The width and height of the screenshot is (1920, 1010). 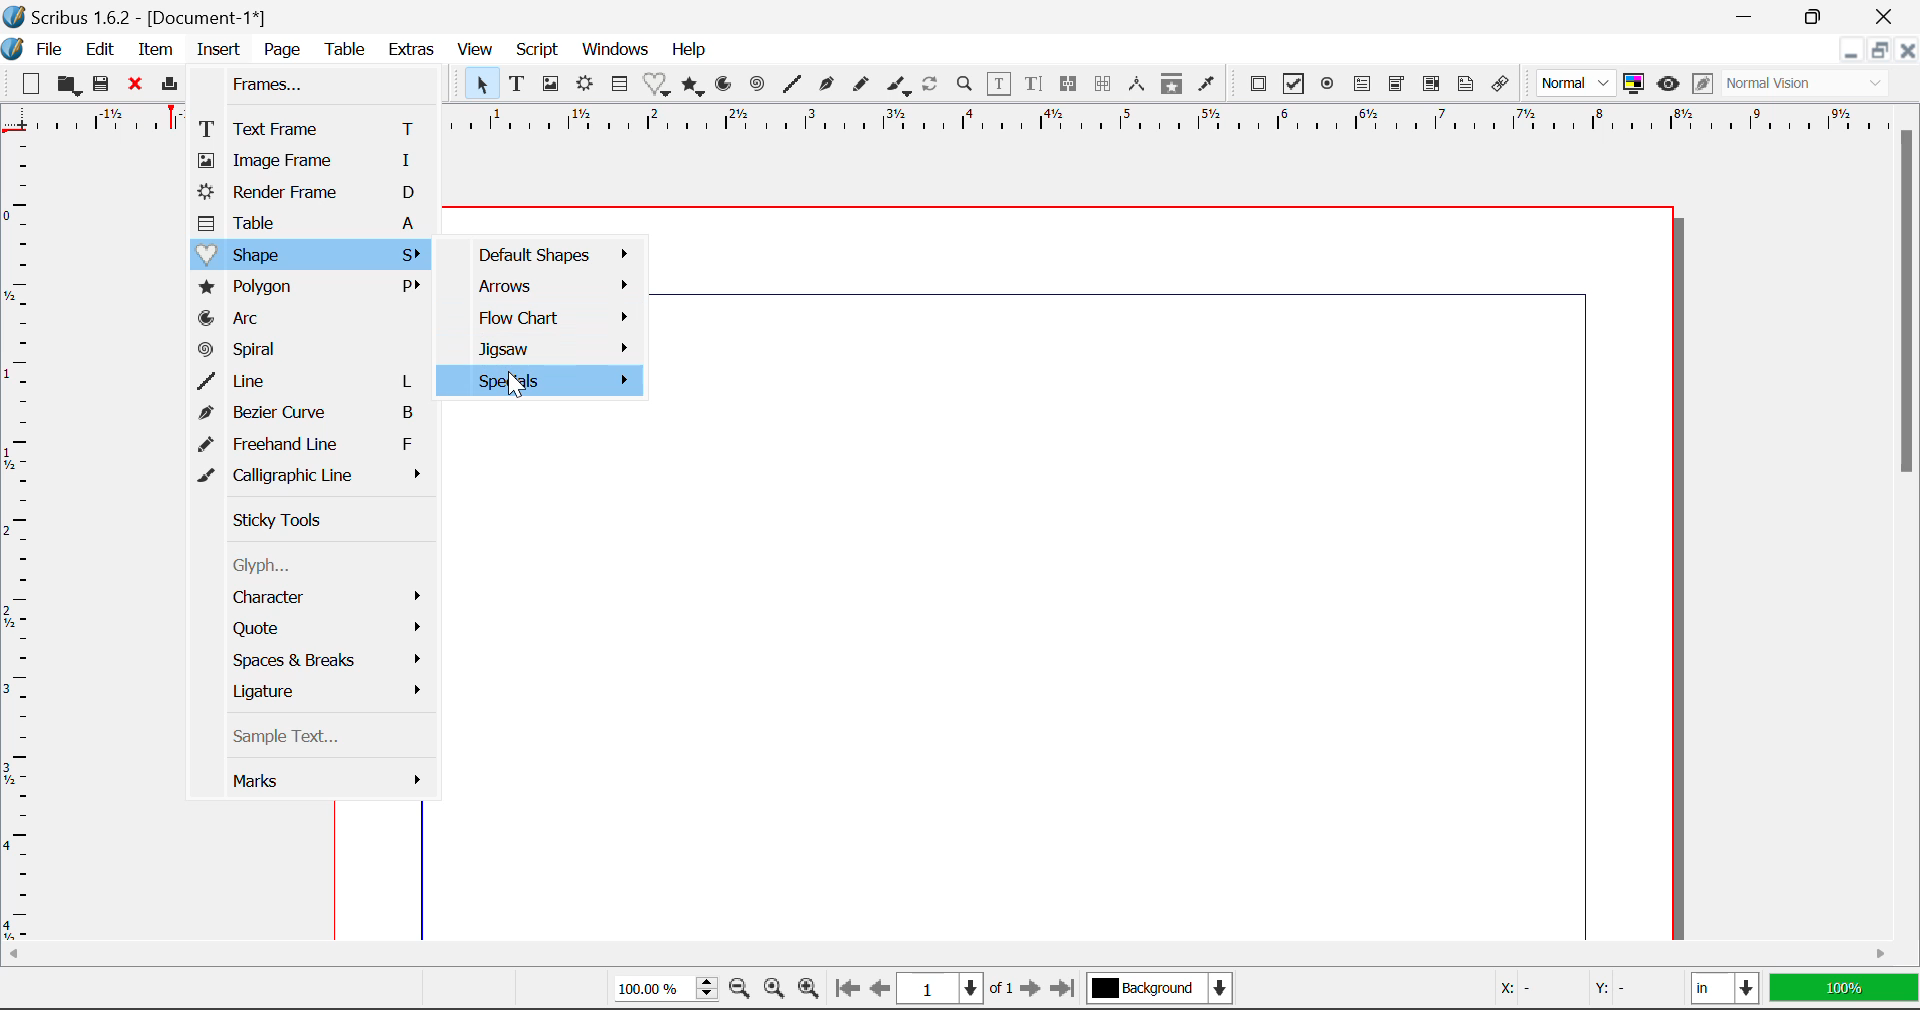 I want to click on Save, so click(x=107, y=87).